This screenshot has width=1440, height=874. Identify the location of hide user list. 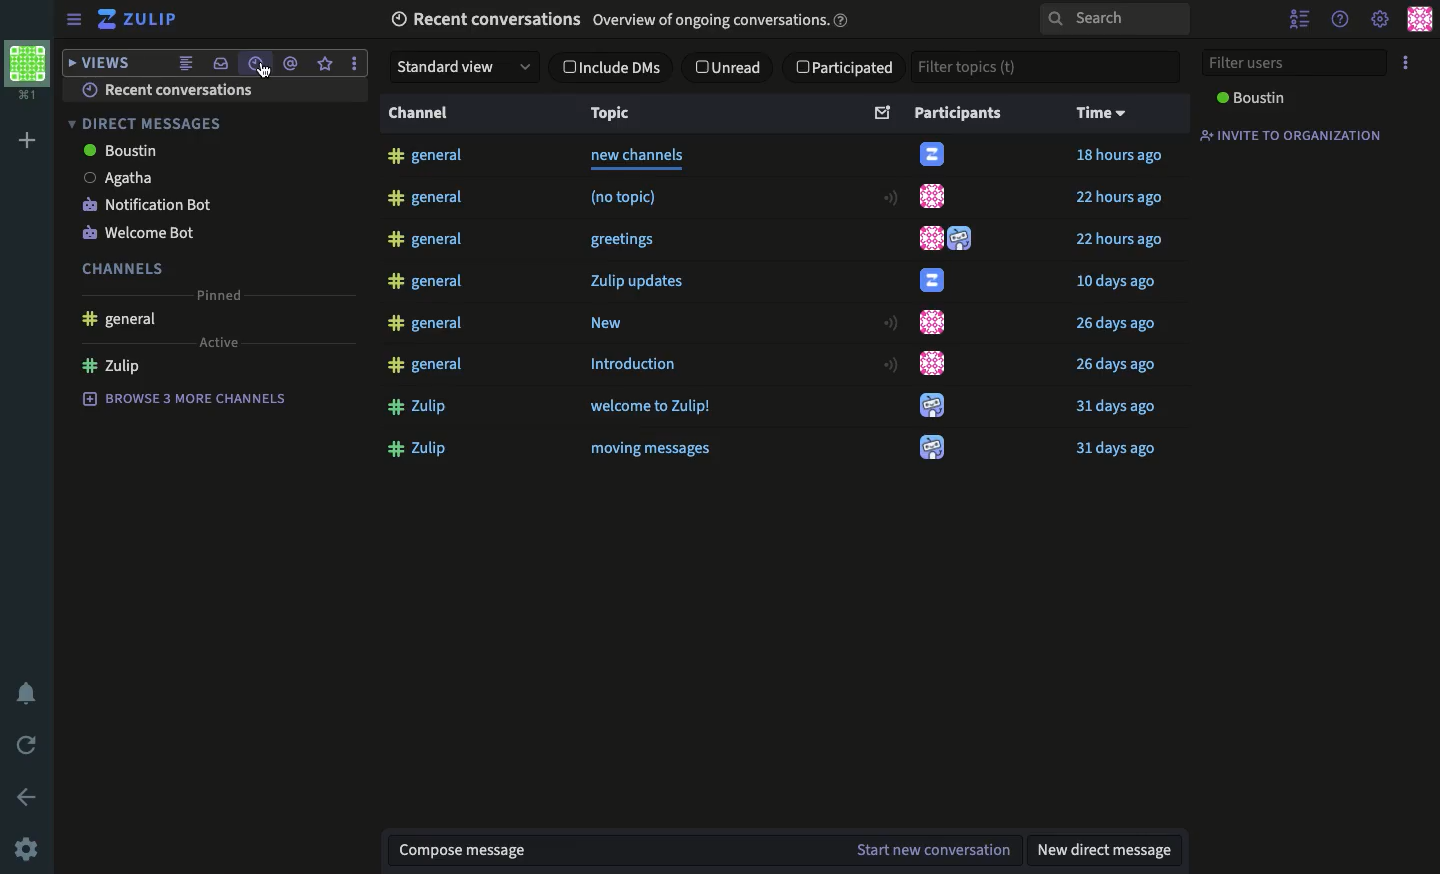
(1295, 18).